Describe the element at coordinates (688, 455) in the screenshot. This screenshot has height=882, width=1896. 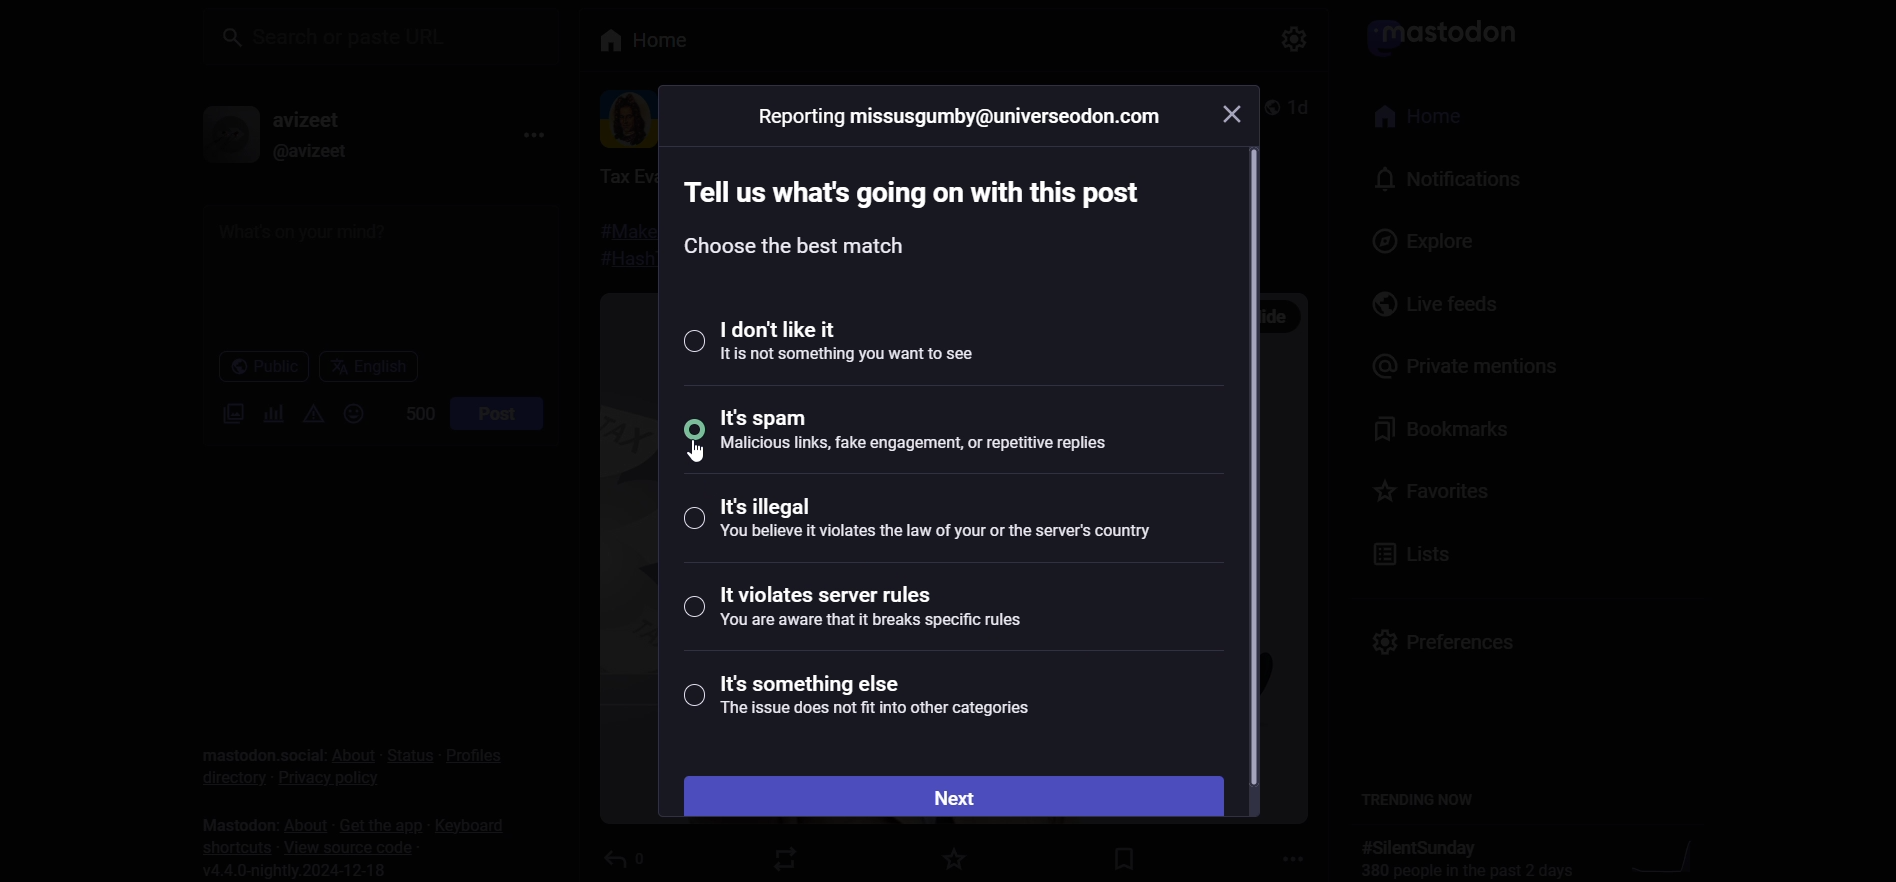
I see `cursor` at that location.